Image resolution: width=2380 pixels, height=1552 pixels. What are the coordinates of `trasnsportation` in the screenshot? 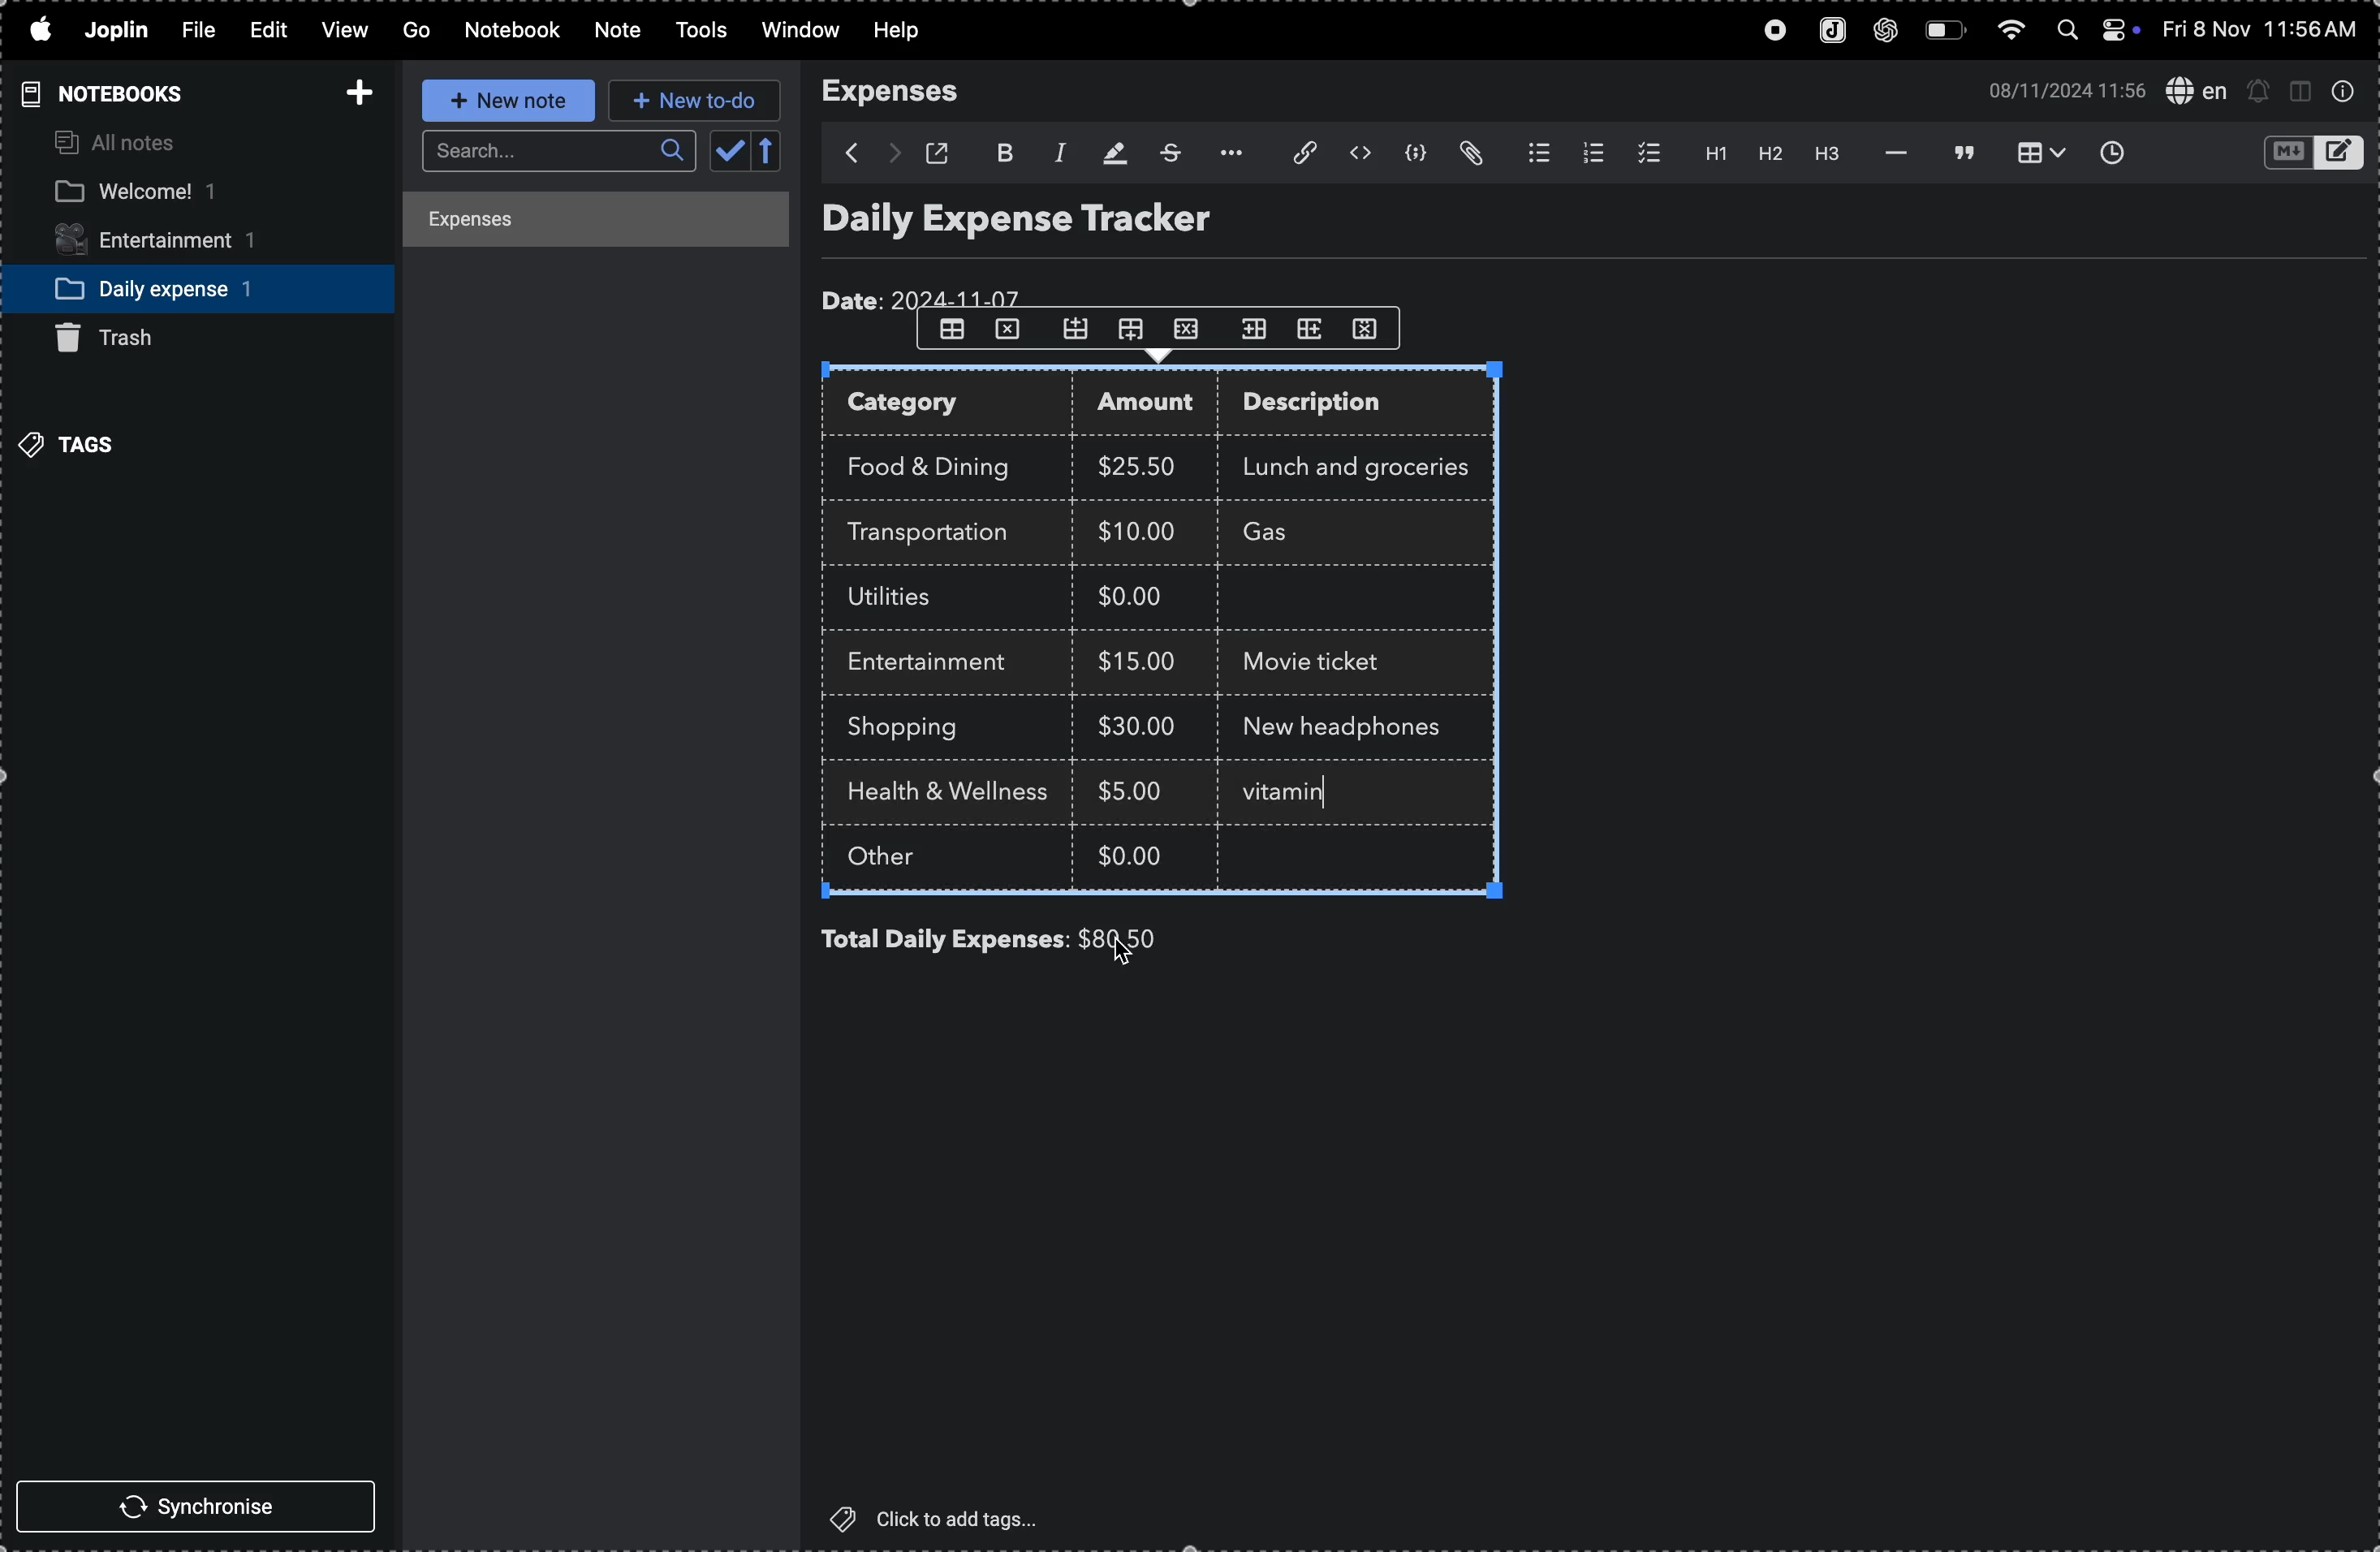 It's located at (939, 533).